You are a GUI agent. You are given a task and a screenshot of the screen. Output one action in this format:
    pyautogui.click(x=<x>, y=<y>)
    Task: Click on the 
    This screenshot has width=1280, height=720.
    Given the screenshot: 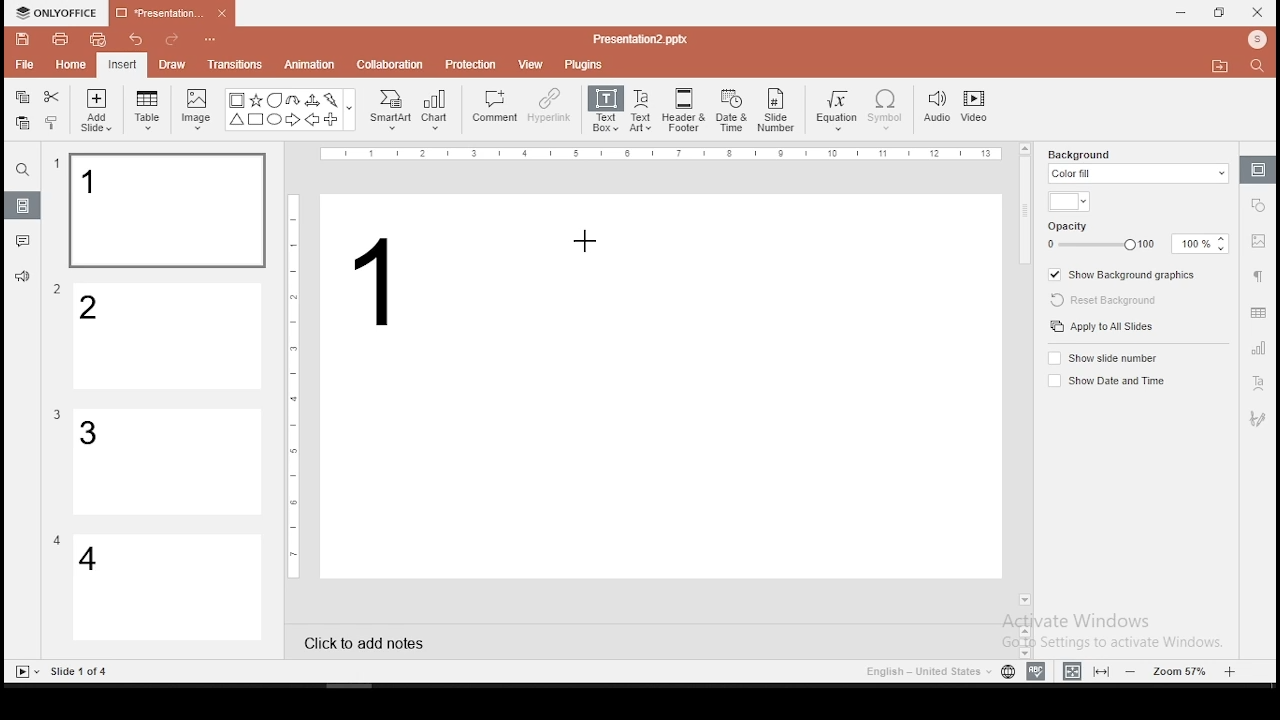 What is the action you would take?
    pyautogui.click(x=58, y=290)
    